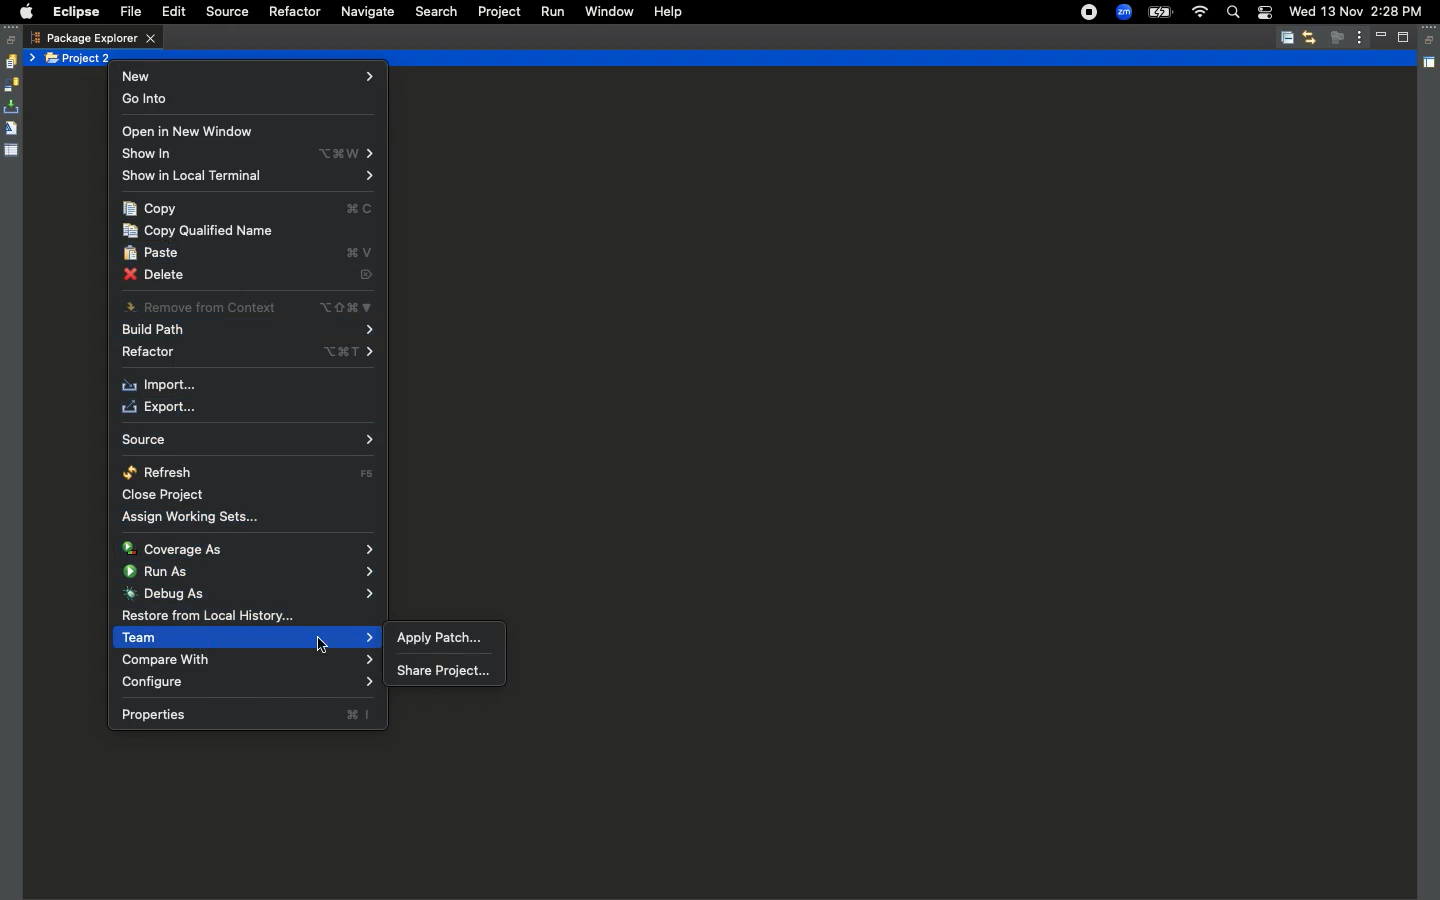 The width and height of the screenshot is (1440, 900). Describe the element at coordinates (129, 13) in the screenshot. I see `File` at that location.